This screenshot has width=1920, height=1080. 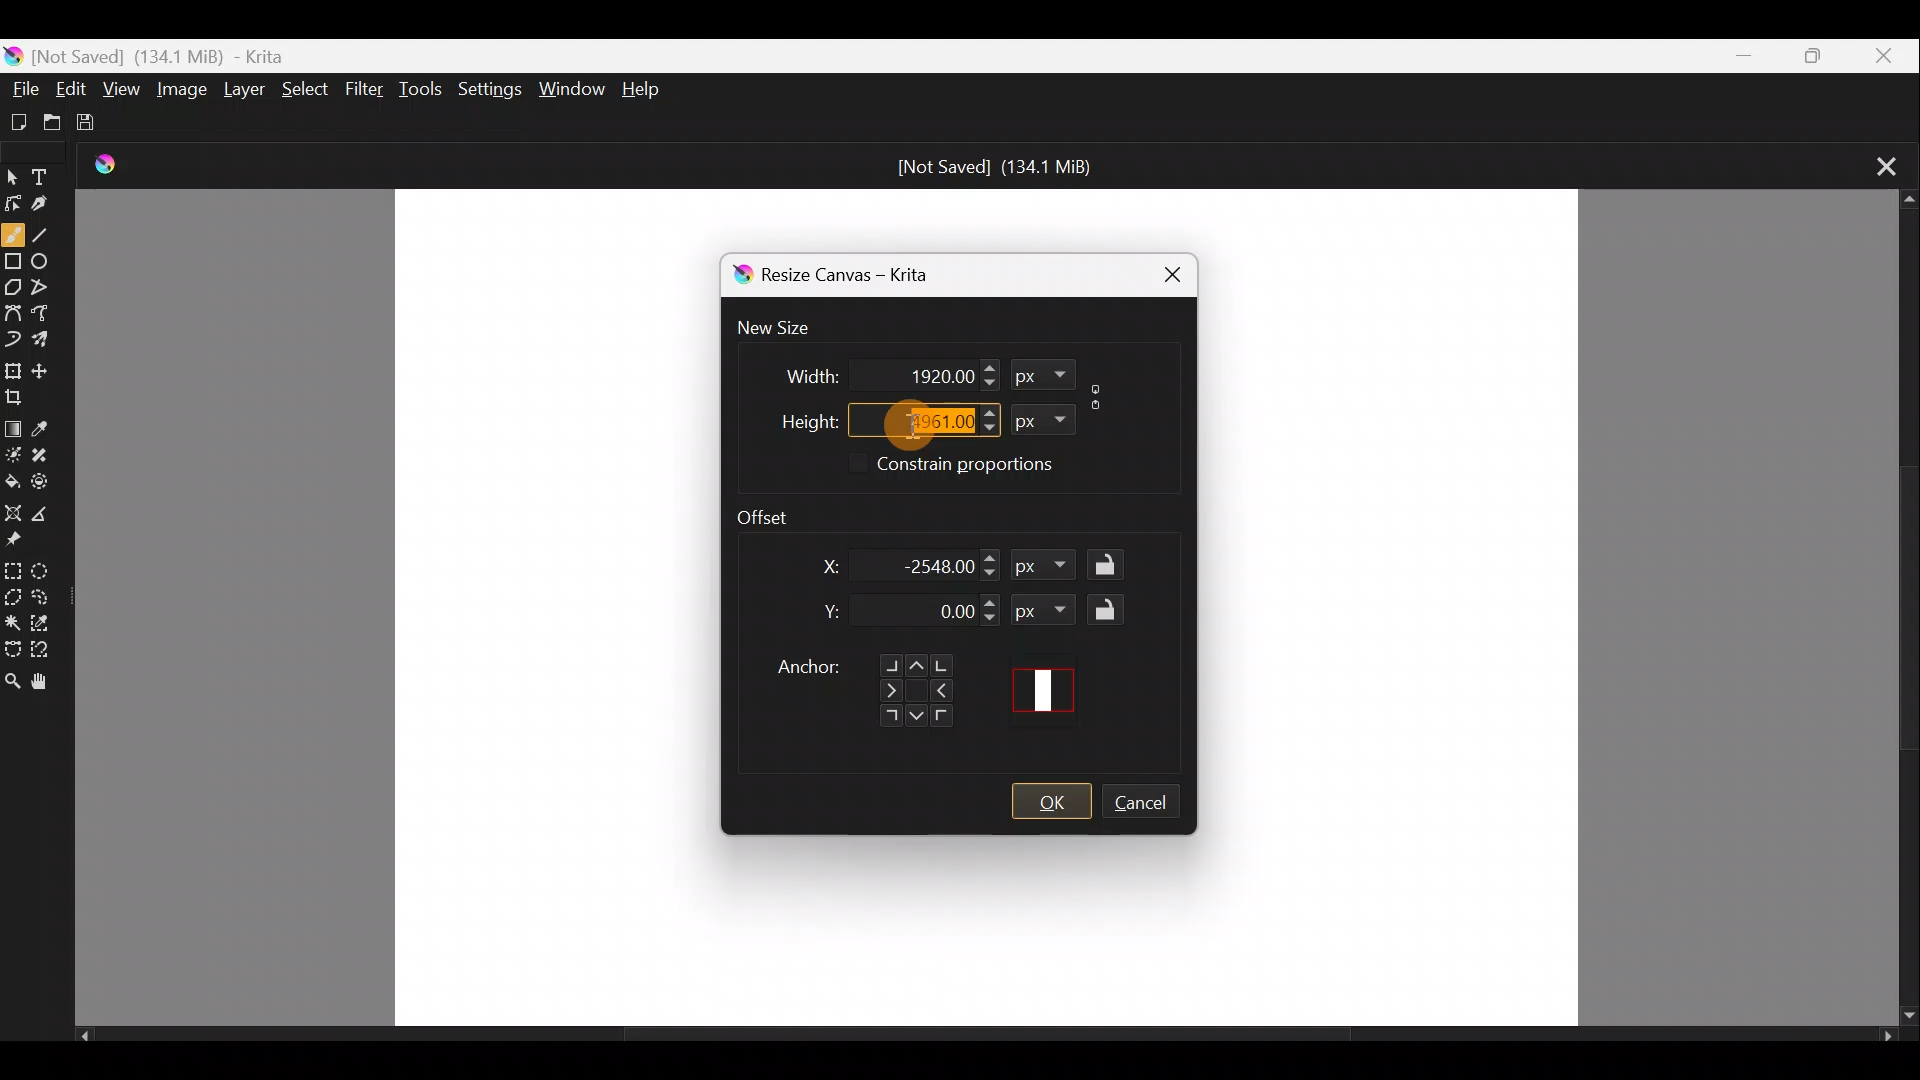 What do you see at coordinates (1883, 55) in the screenshot?
I see `Close` at bounding box center [1883, 55].